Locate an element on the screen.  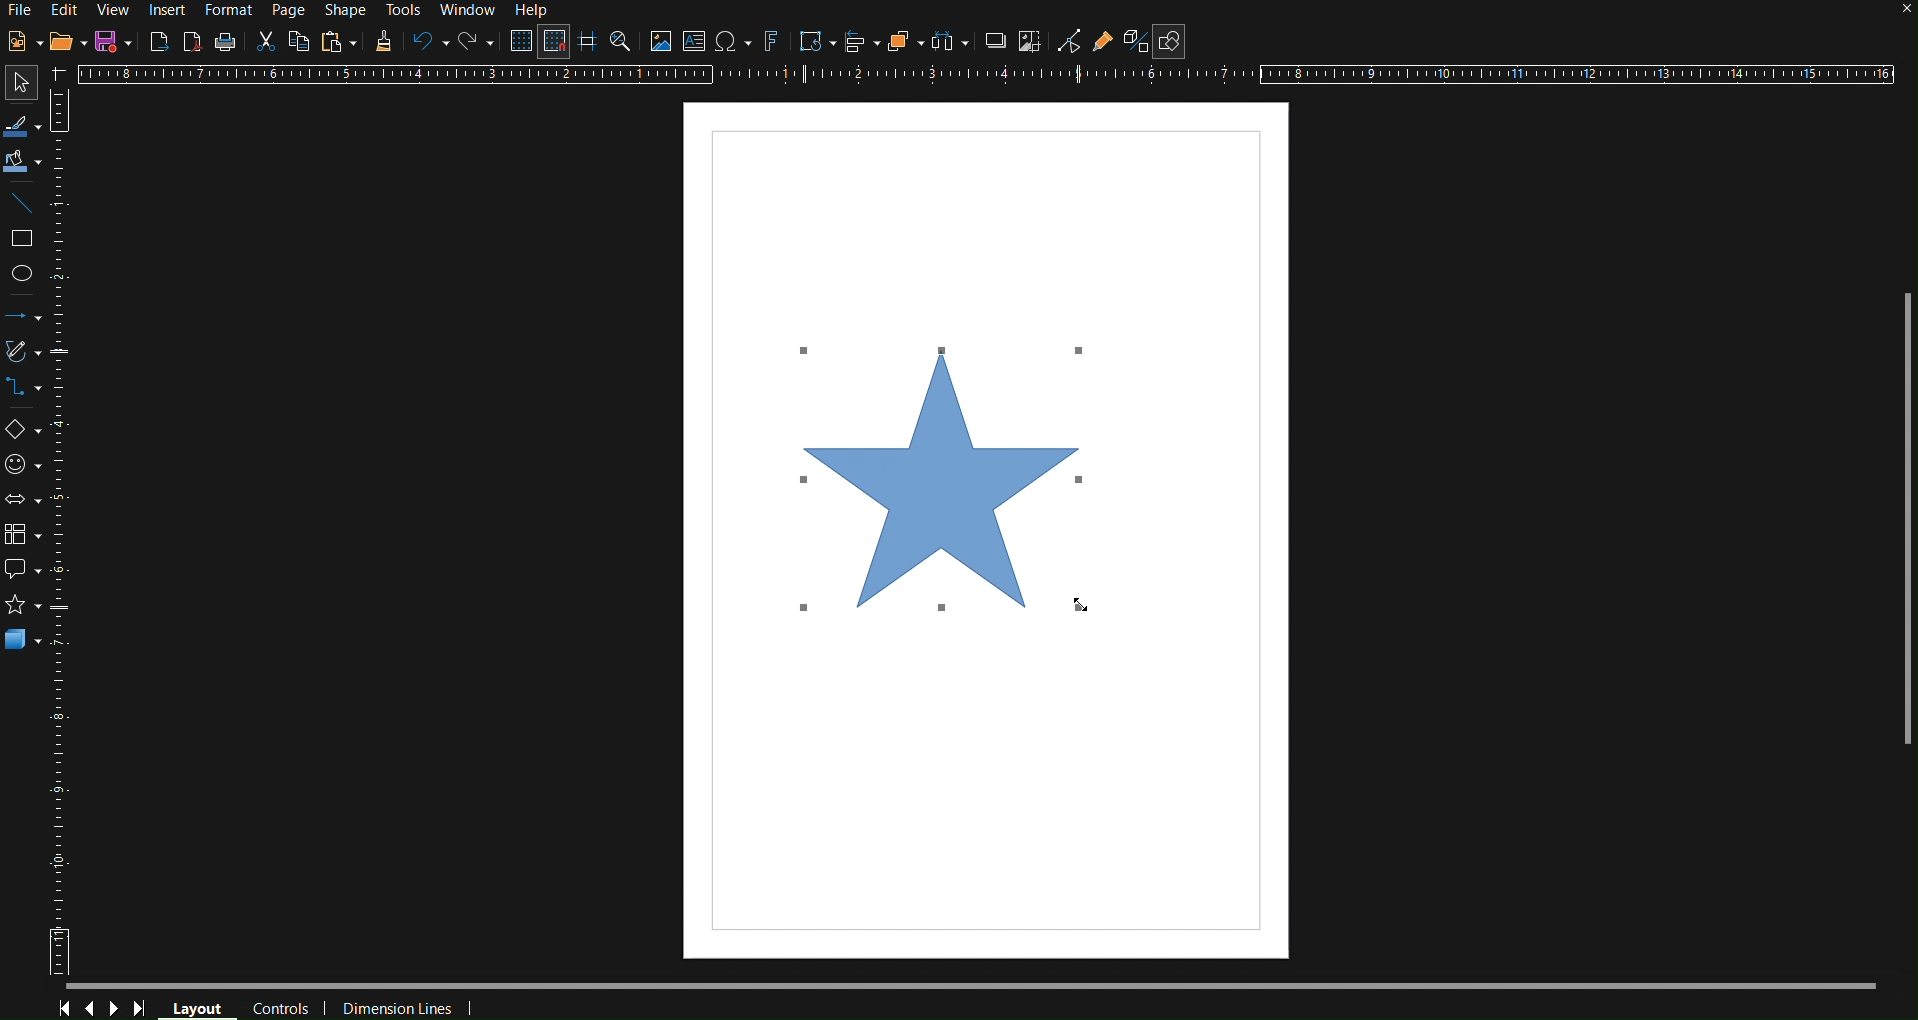
Layout is located at coordinates (197, 1006).